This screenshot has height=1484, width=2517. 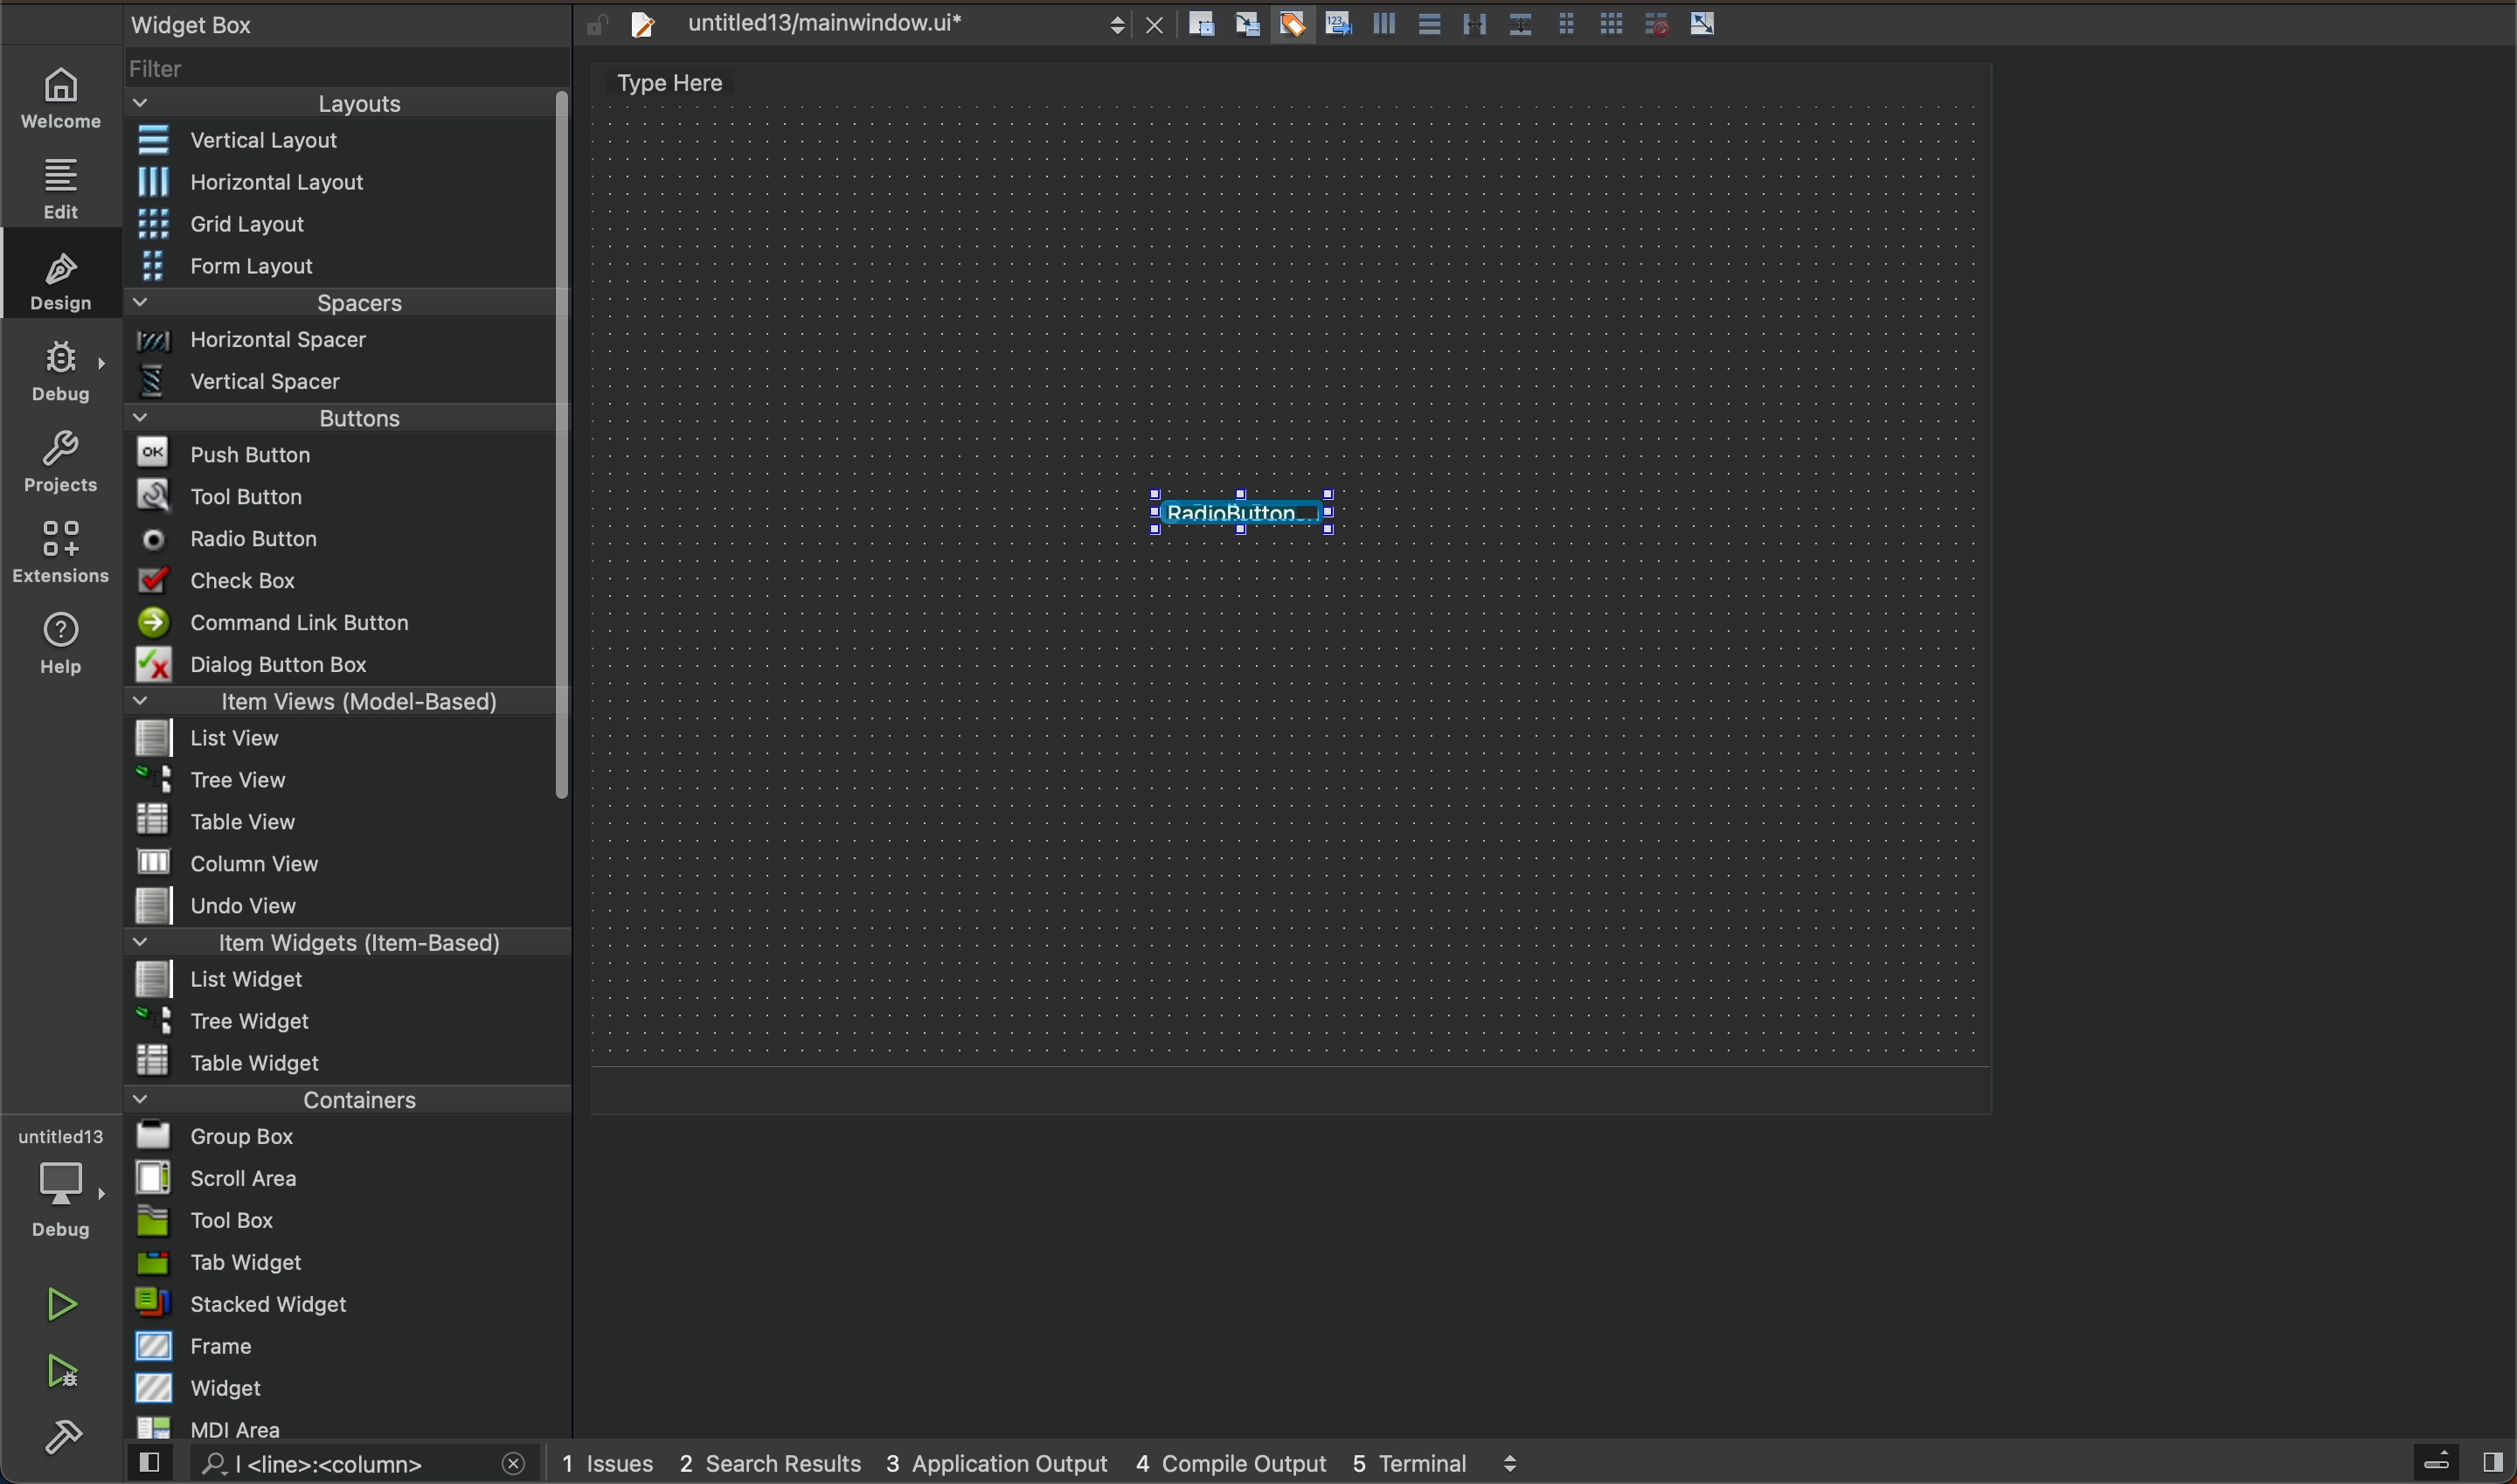 What do you see at coordinates (348, 1177) in the screenshot?
I see `scroll area` at bounding box center [348, 1177].